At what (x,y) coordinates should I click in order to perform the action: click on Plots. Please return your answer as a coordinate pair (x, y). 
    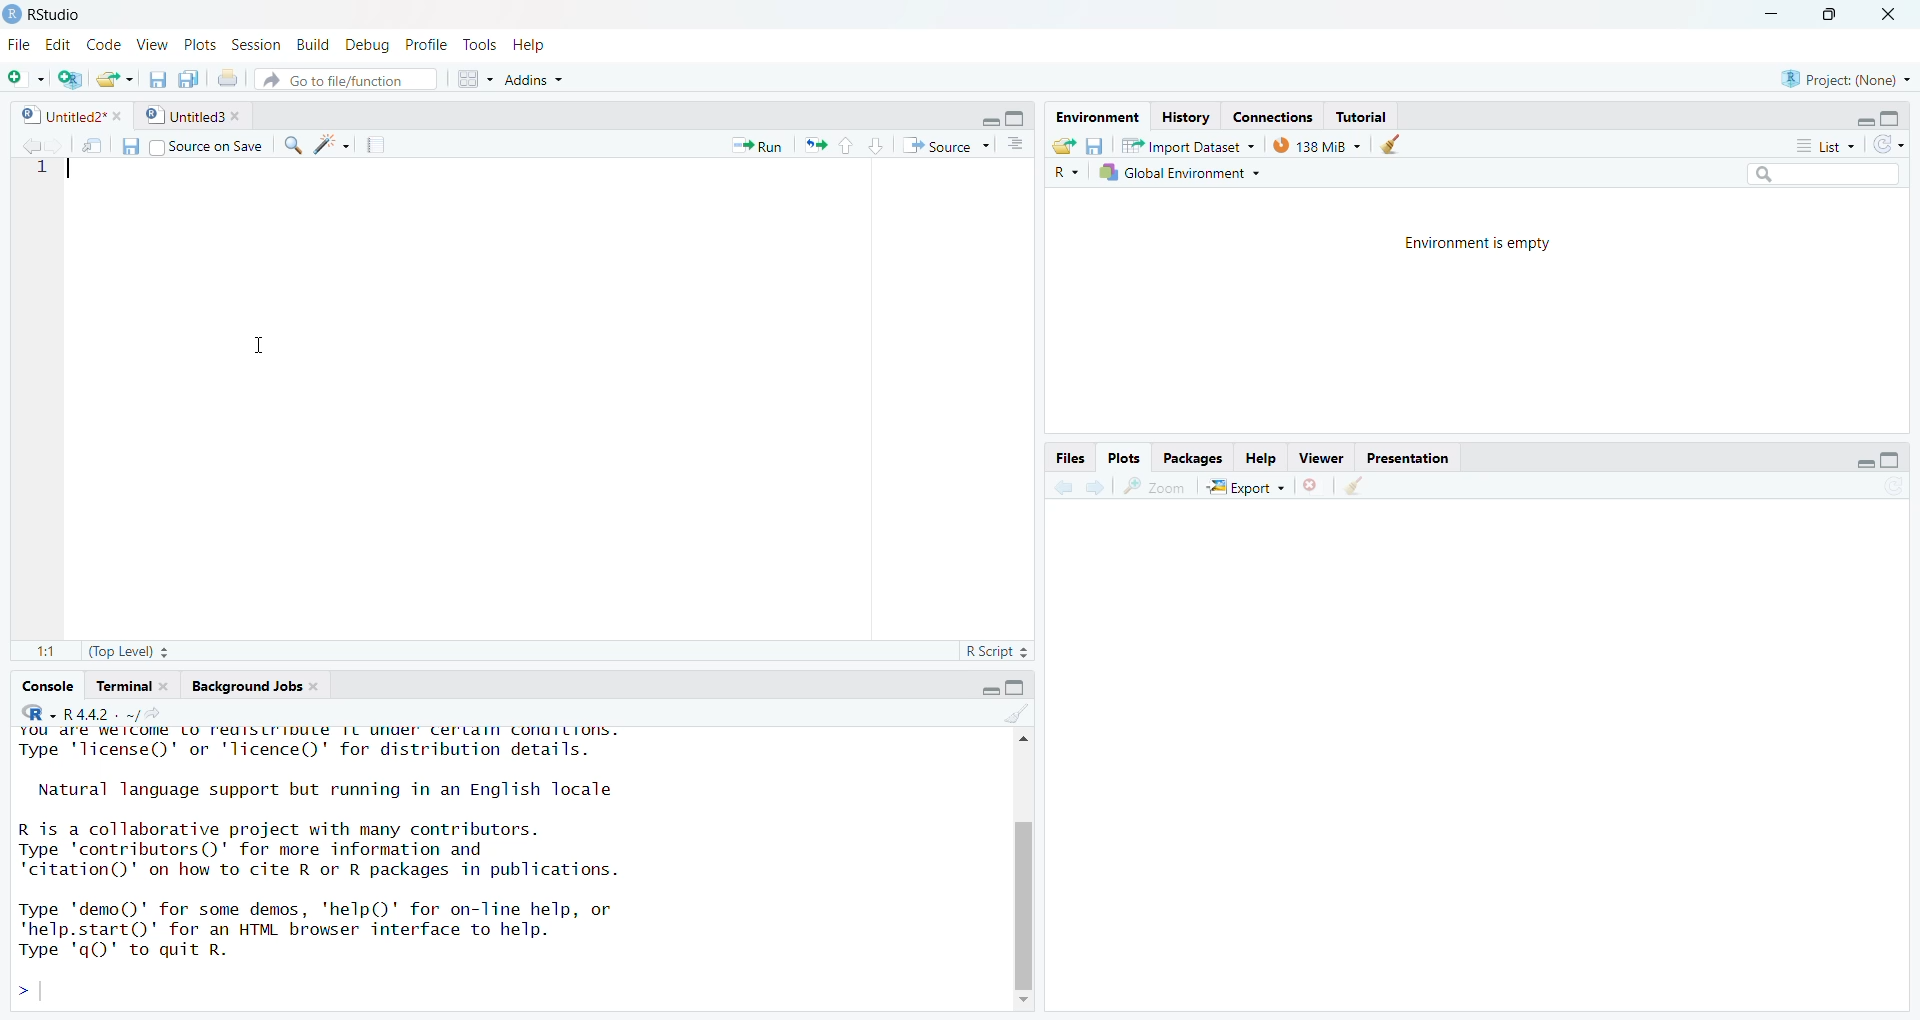
    Looking at the image, I should click on (1125, 455).